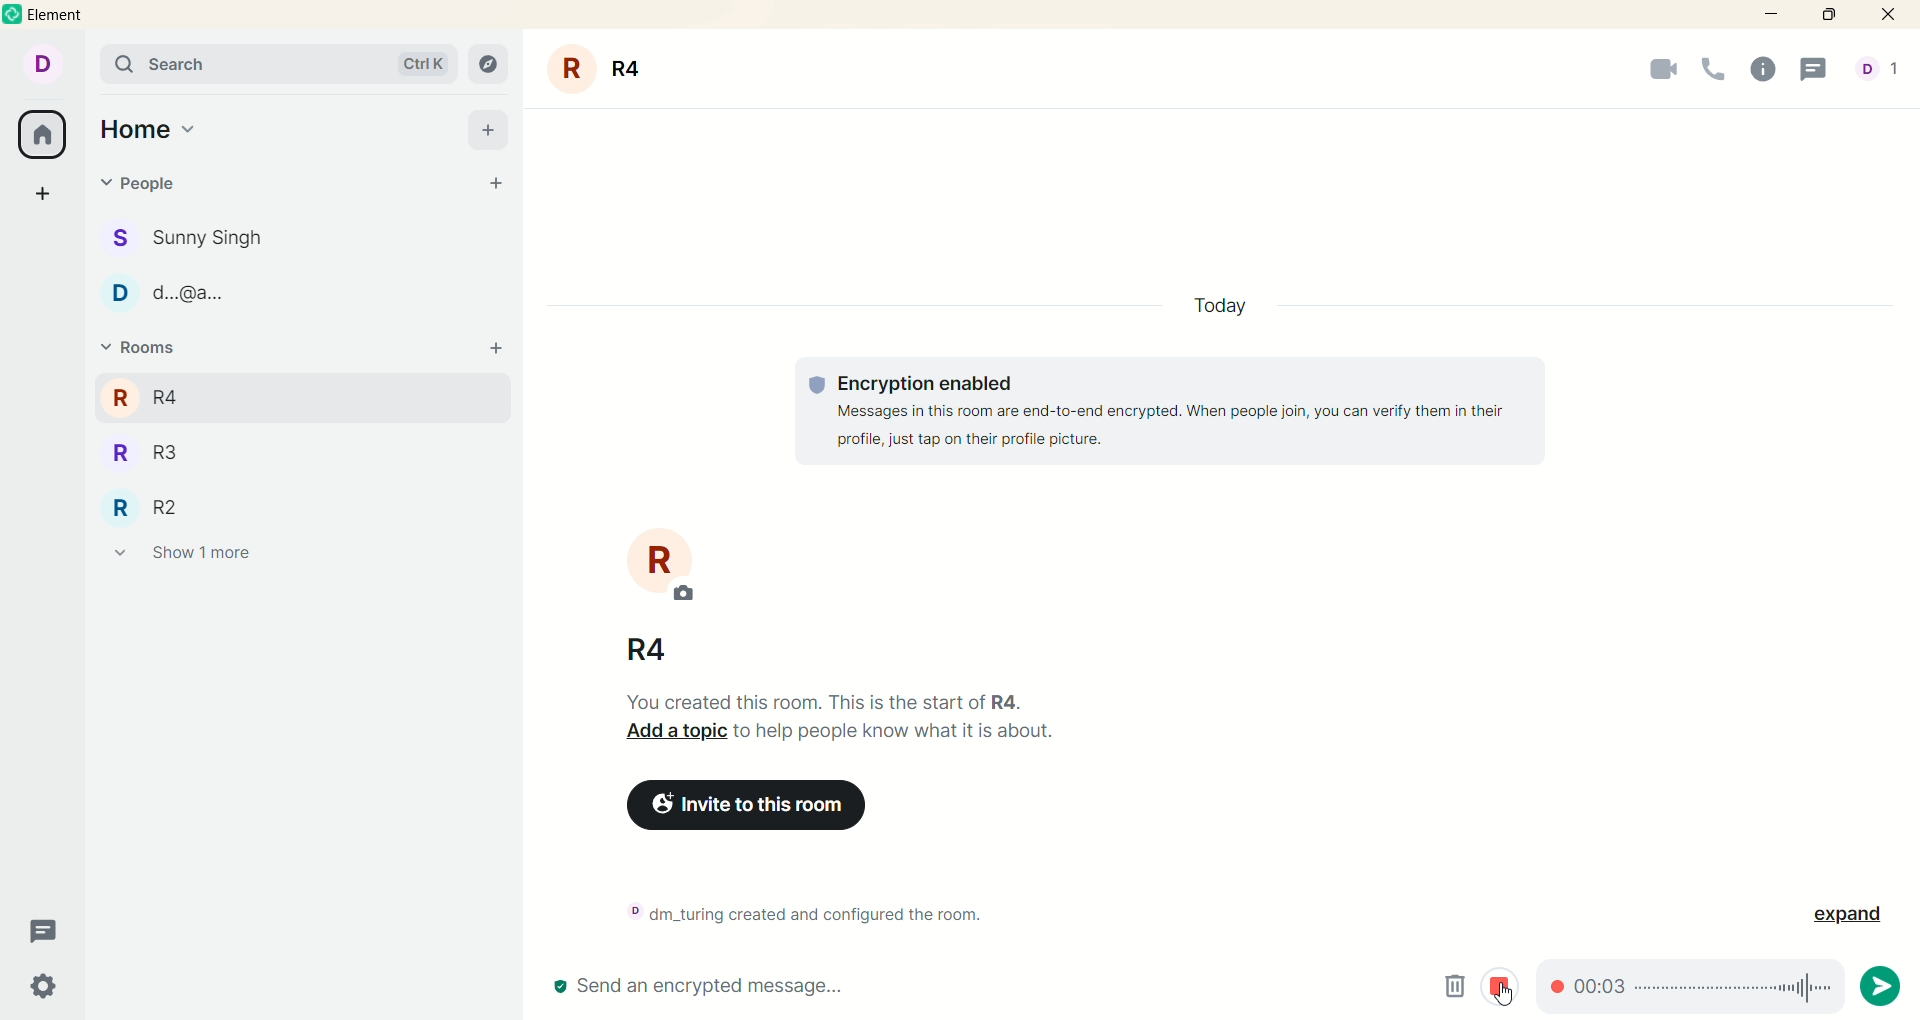 This screenshot has height=1020, width=1920. What do you see at coordinates (1768, 71) in the screenshot?
I see `room info` at bounding box center [1768, 71].